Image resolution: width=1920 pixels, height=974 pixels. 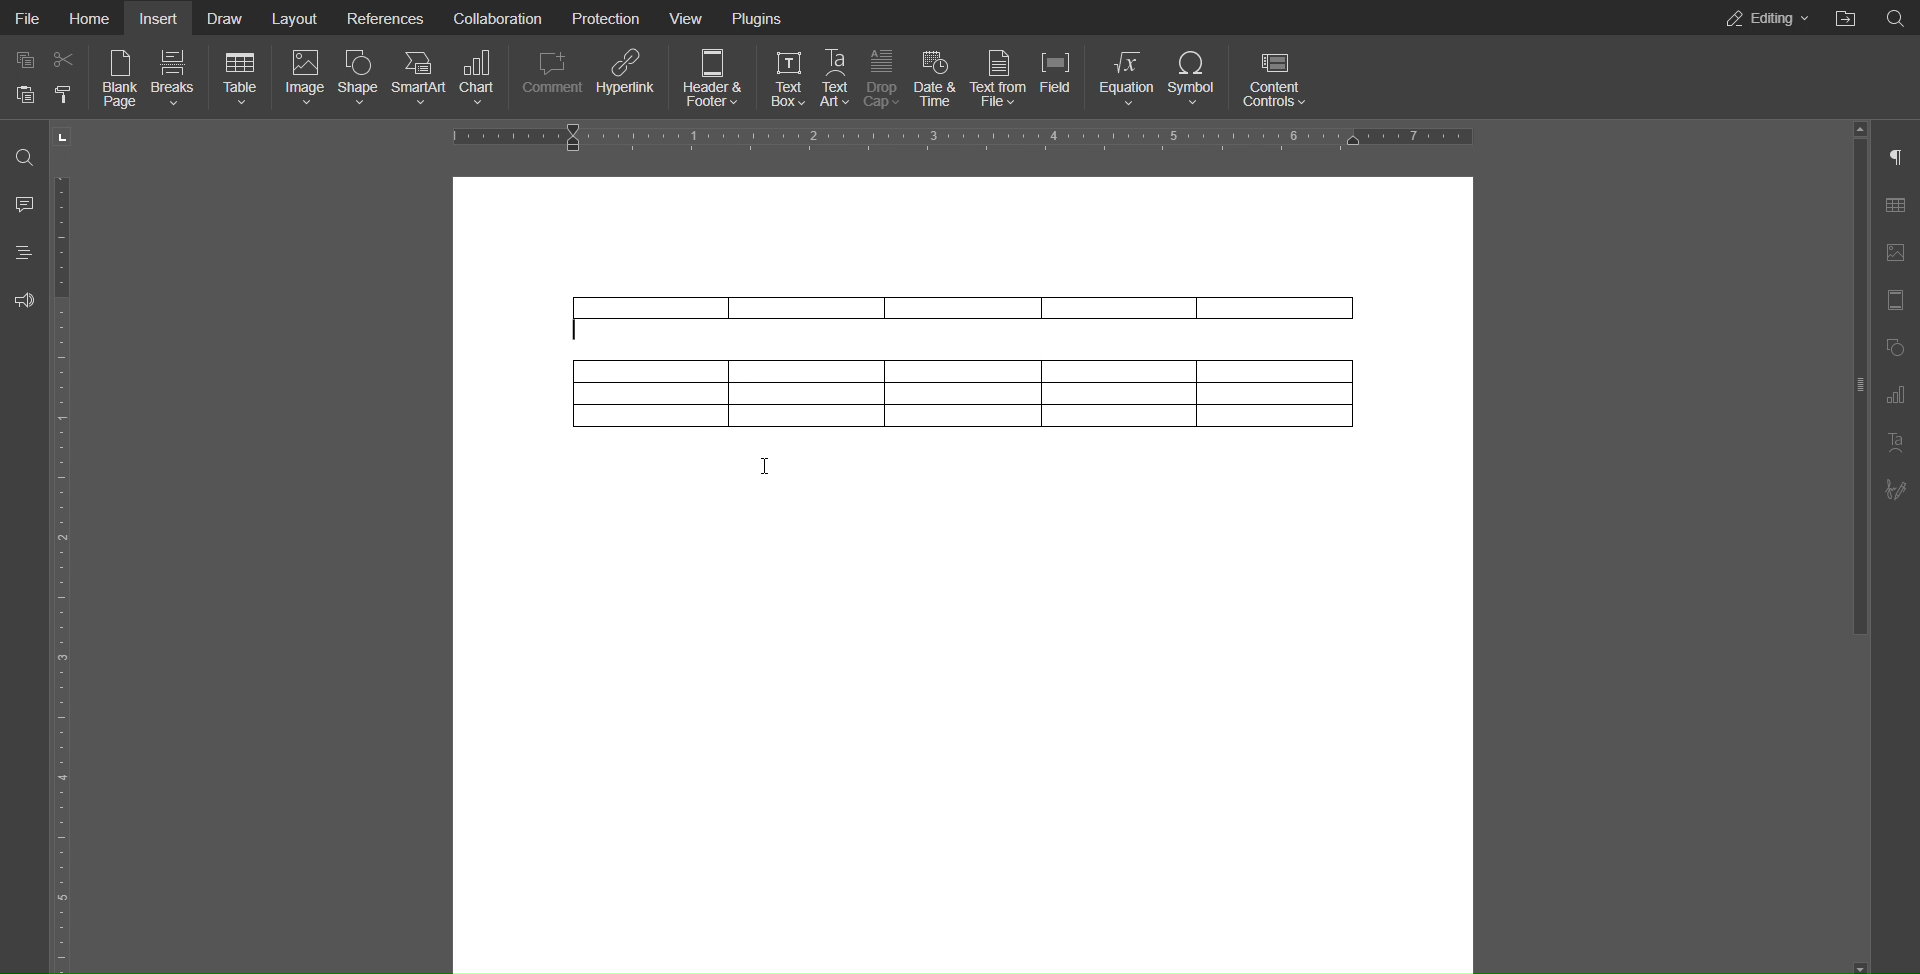 I want to click on Home, so click(x=91, y=17).